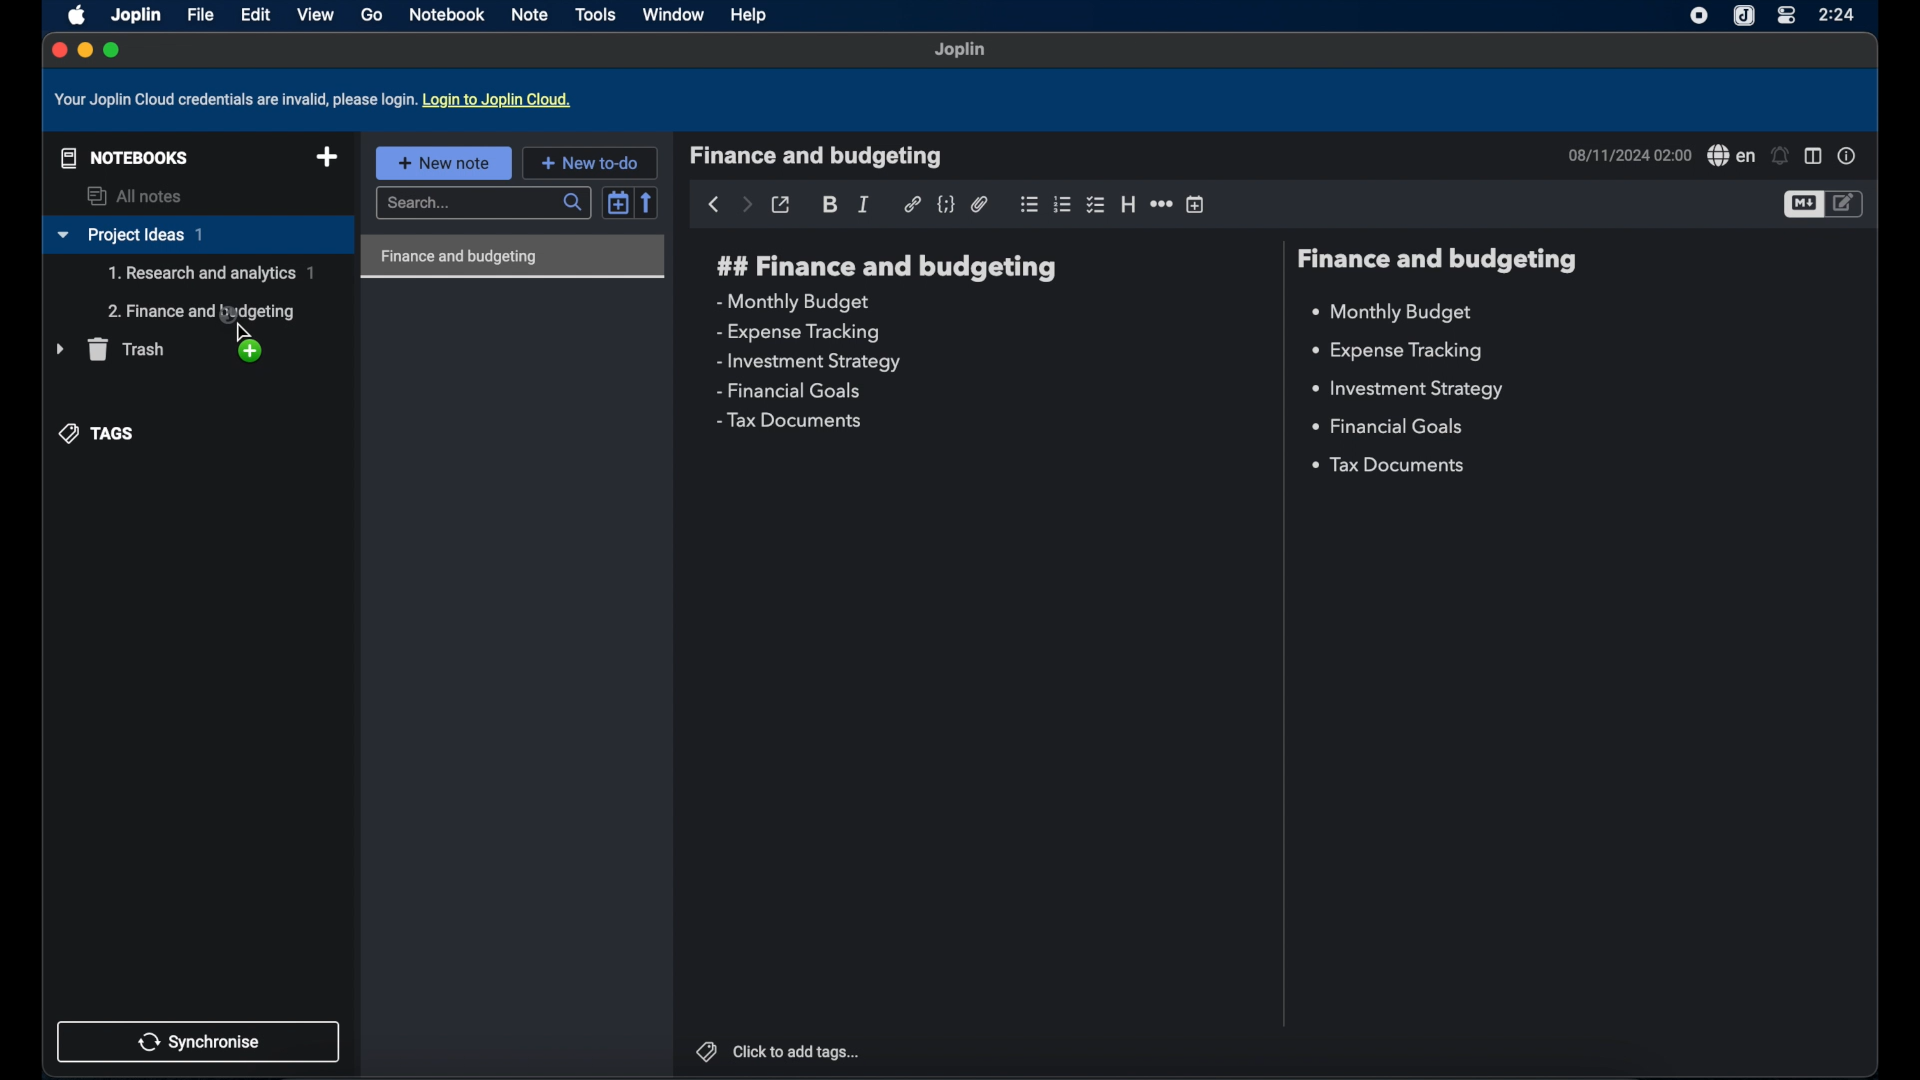  Describe the element at coordinates (1406, 389) in the screenshot. I see `investment strategy` at that location.